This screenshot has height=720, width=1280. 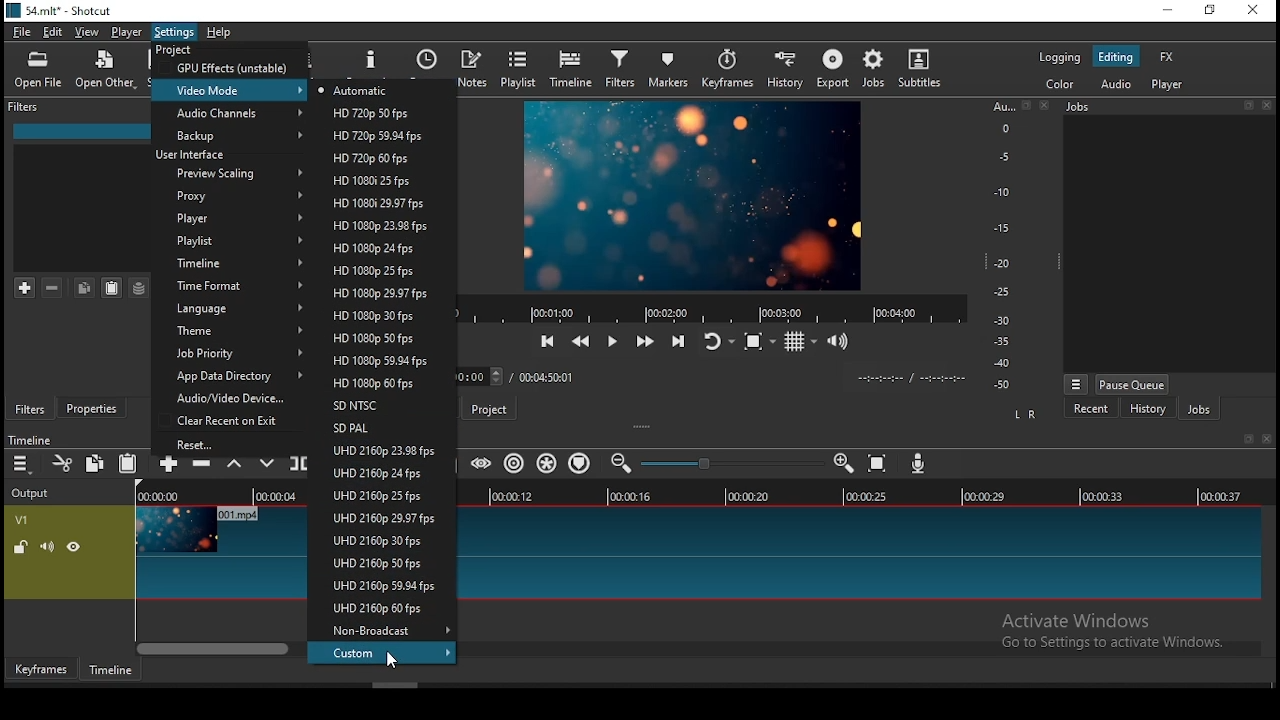 I want to click on project, so click(x=172, y=50).